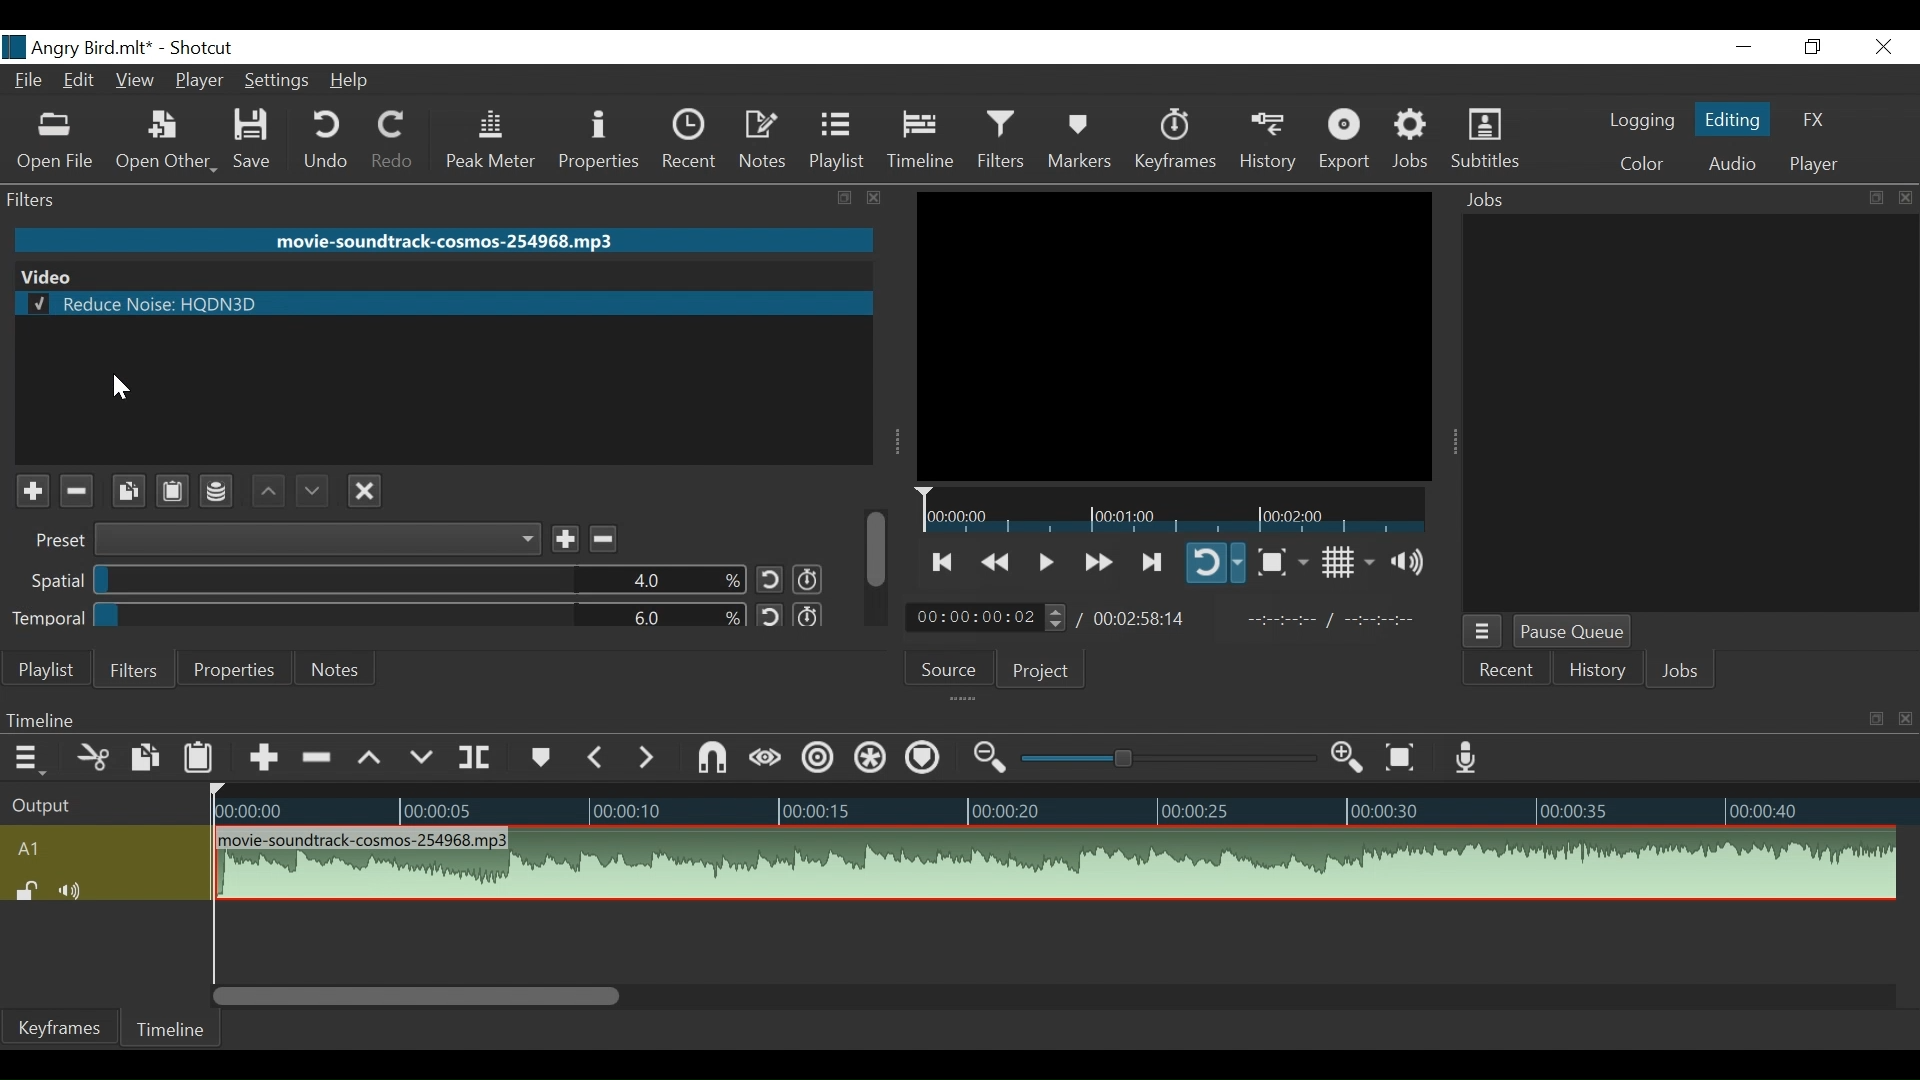 The height and width of the screenshot is (1080, 1920). What do you see at coordinates (766, 758) in the screenshot?
I see `Scrub while dragging` at bounding box center [766, 758].